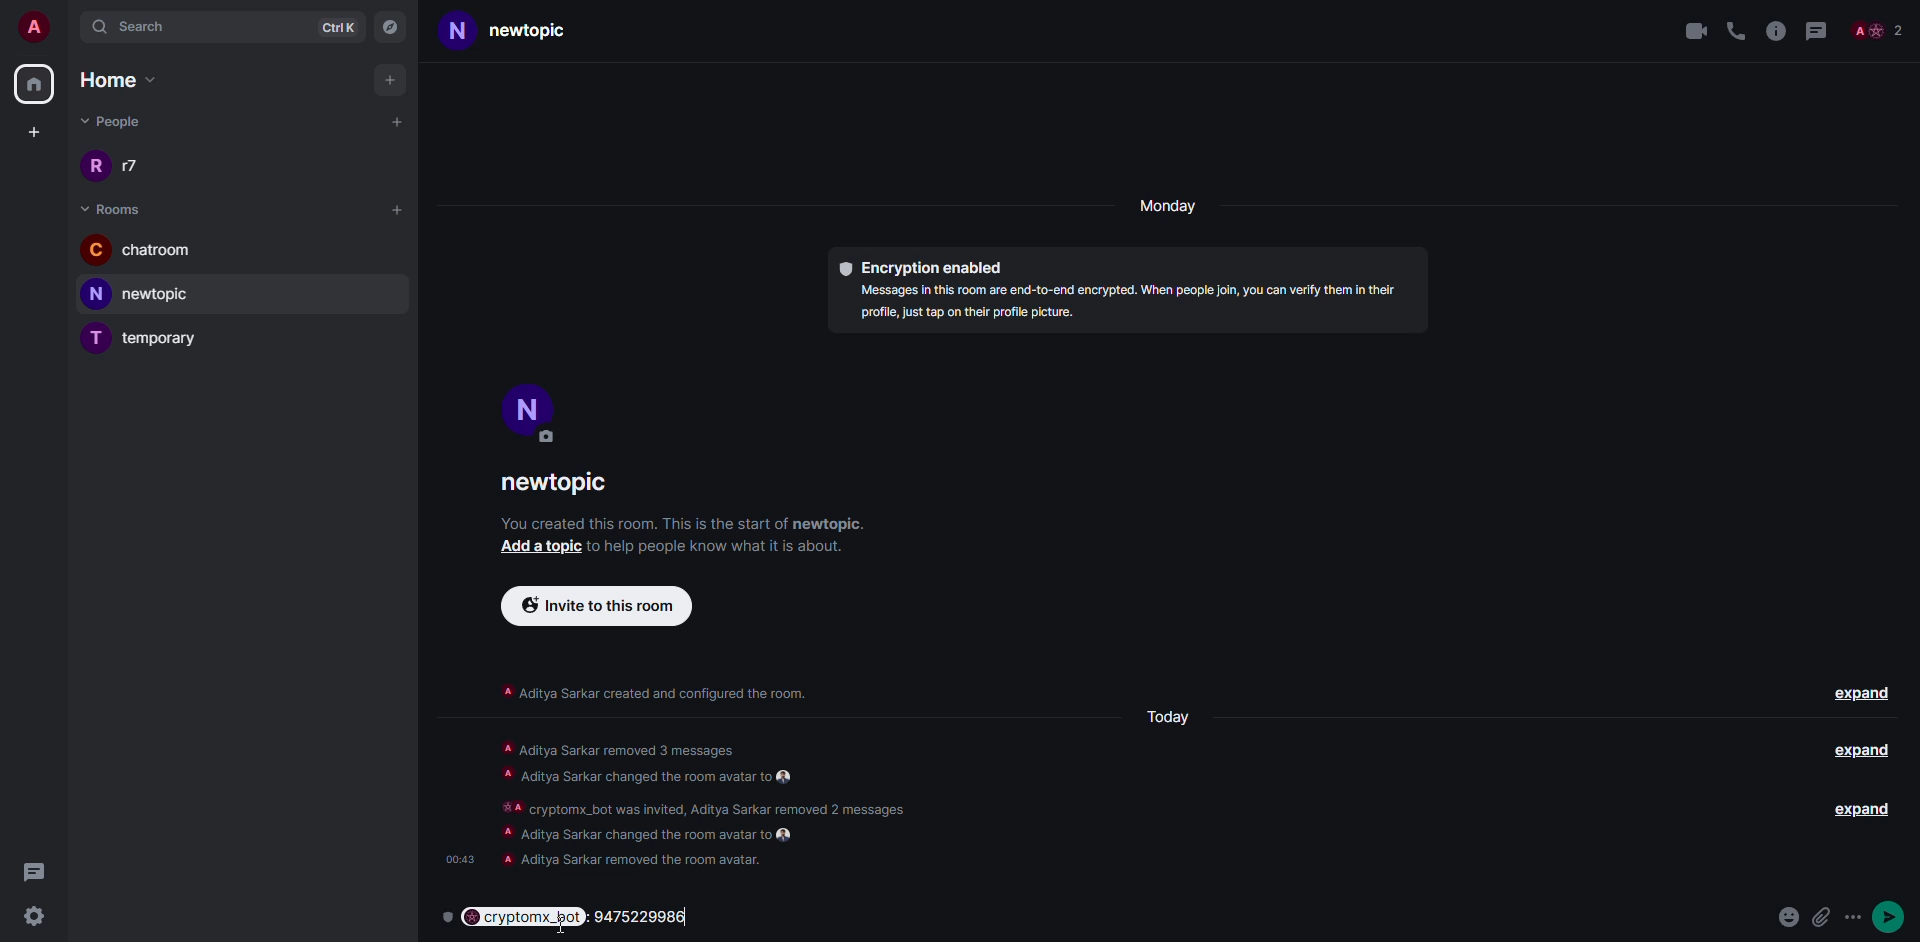 This screenshot has height=942, width=1920. I want to click on newtopic, so click(567, 484).